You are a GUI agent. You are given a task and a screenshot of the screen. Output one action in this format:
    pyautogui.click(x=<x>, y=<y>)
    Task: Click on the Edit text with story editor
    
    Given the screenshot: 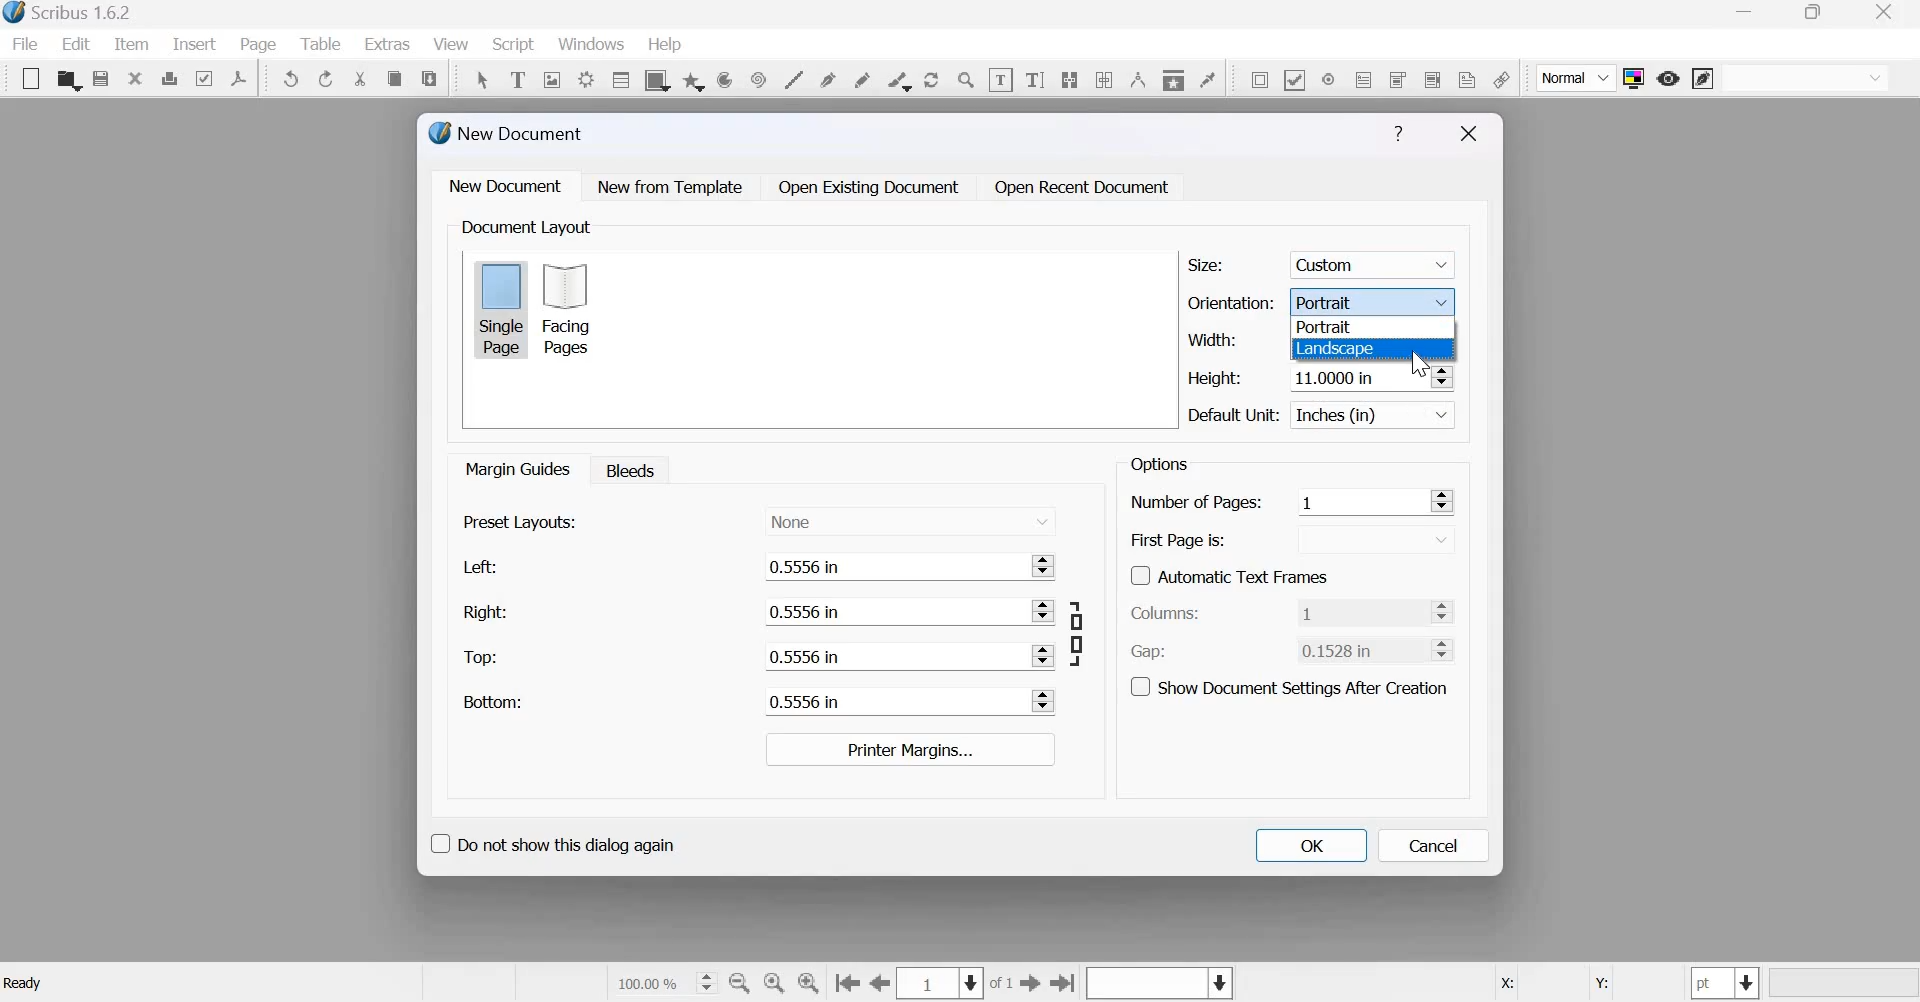 What is the action you would take?
    pyautogui.click(x=1035, y=77)
    